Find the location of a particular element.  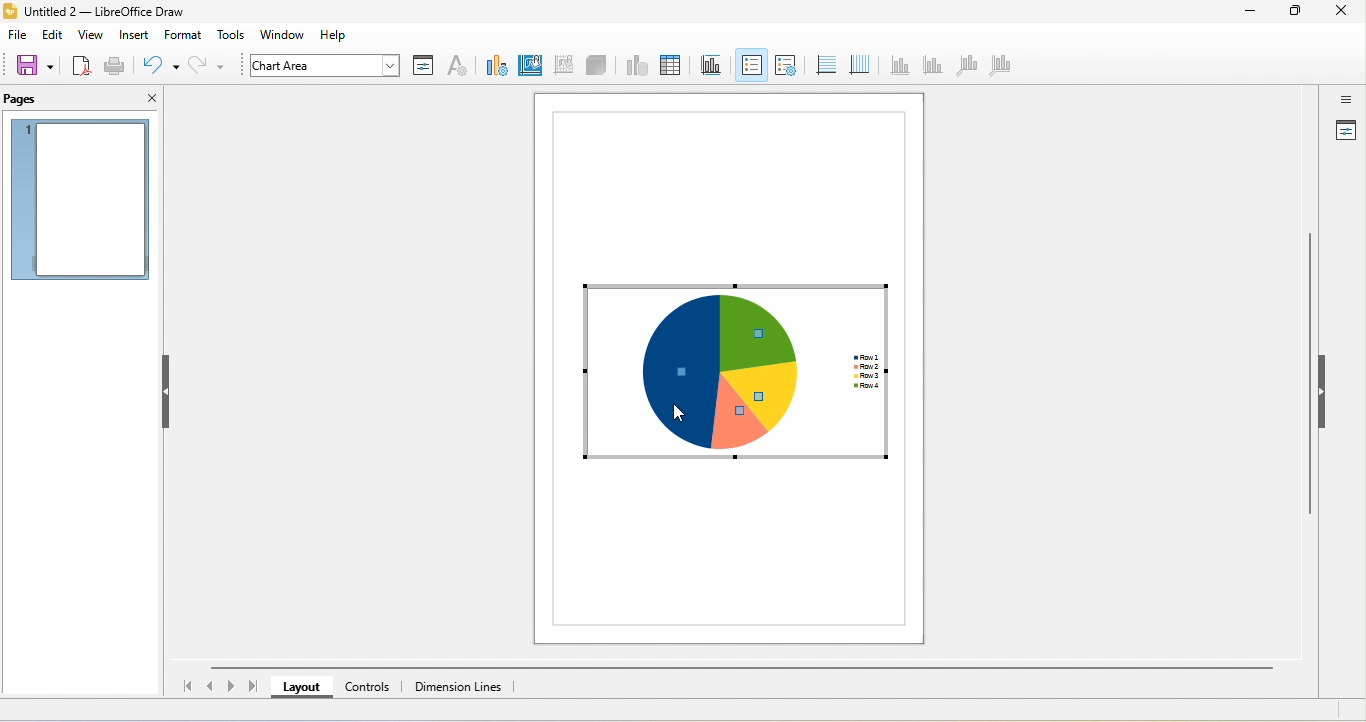

untitled 2- libreoffice draw is located at coordinates (116, 13).